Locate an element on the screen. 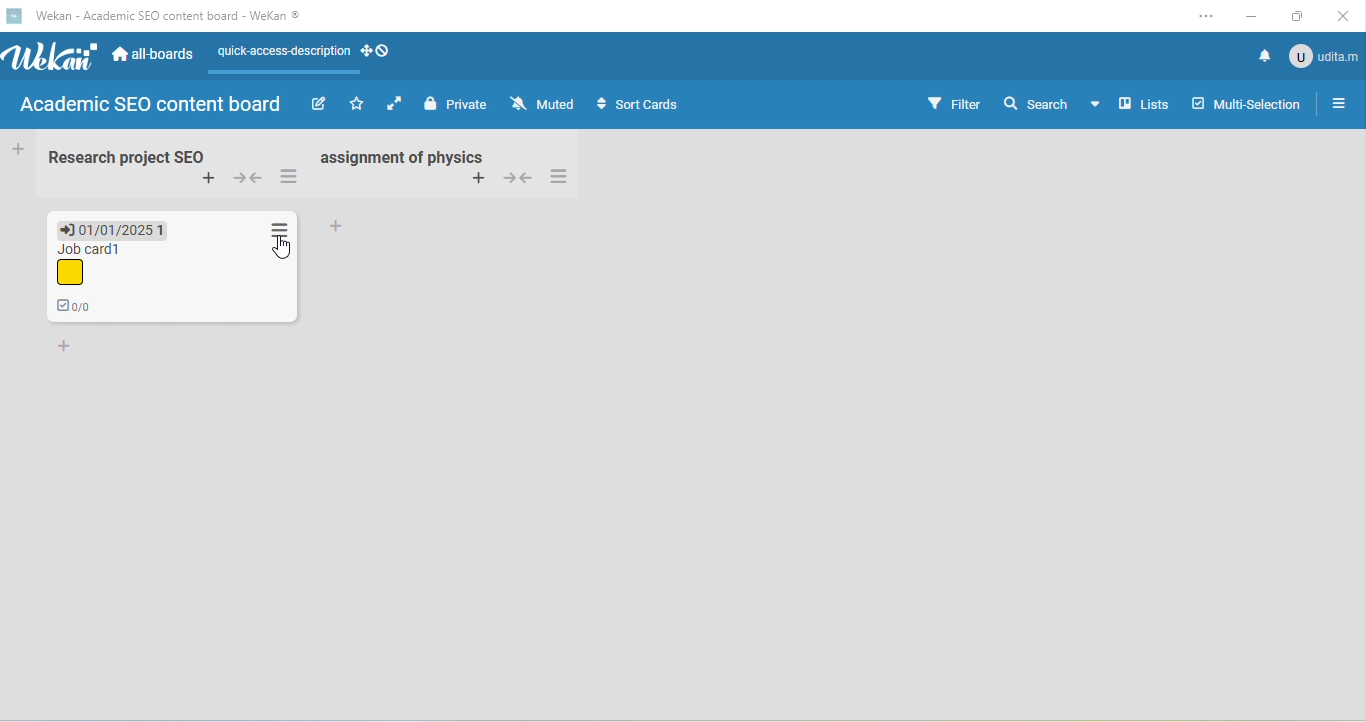 This screenshot has height=722, width=1366. job card 1 is located at coordinates (88, 265).